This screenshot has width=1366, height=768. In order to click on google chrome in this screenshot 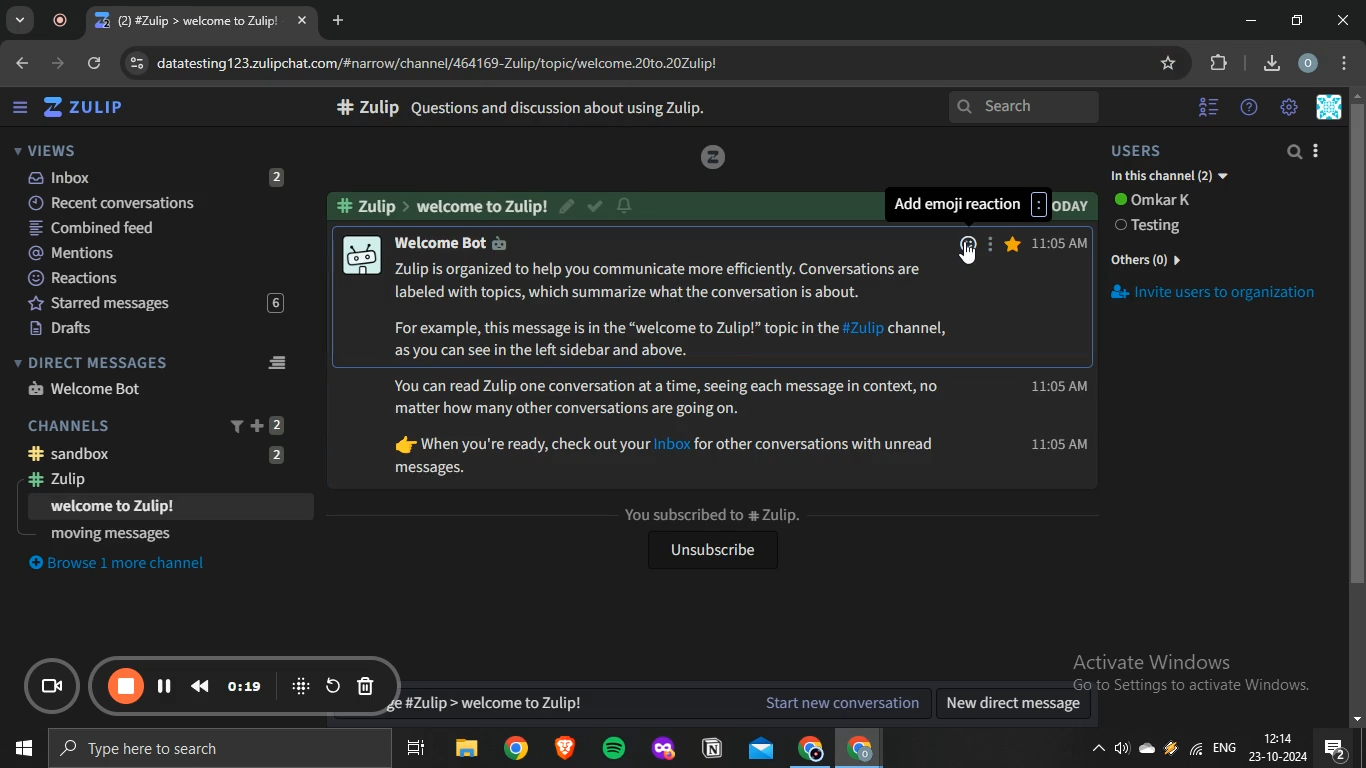, I will do `click(809, 749)`.